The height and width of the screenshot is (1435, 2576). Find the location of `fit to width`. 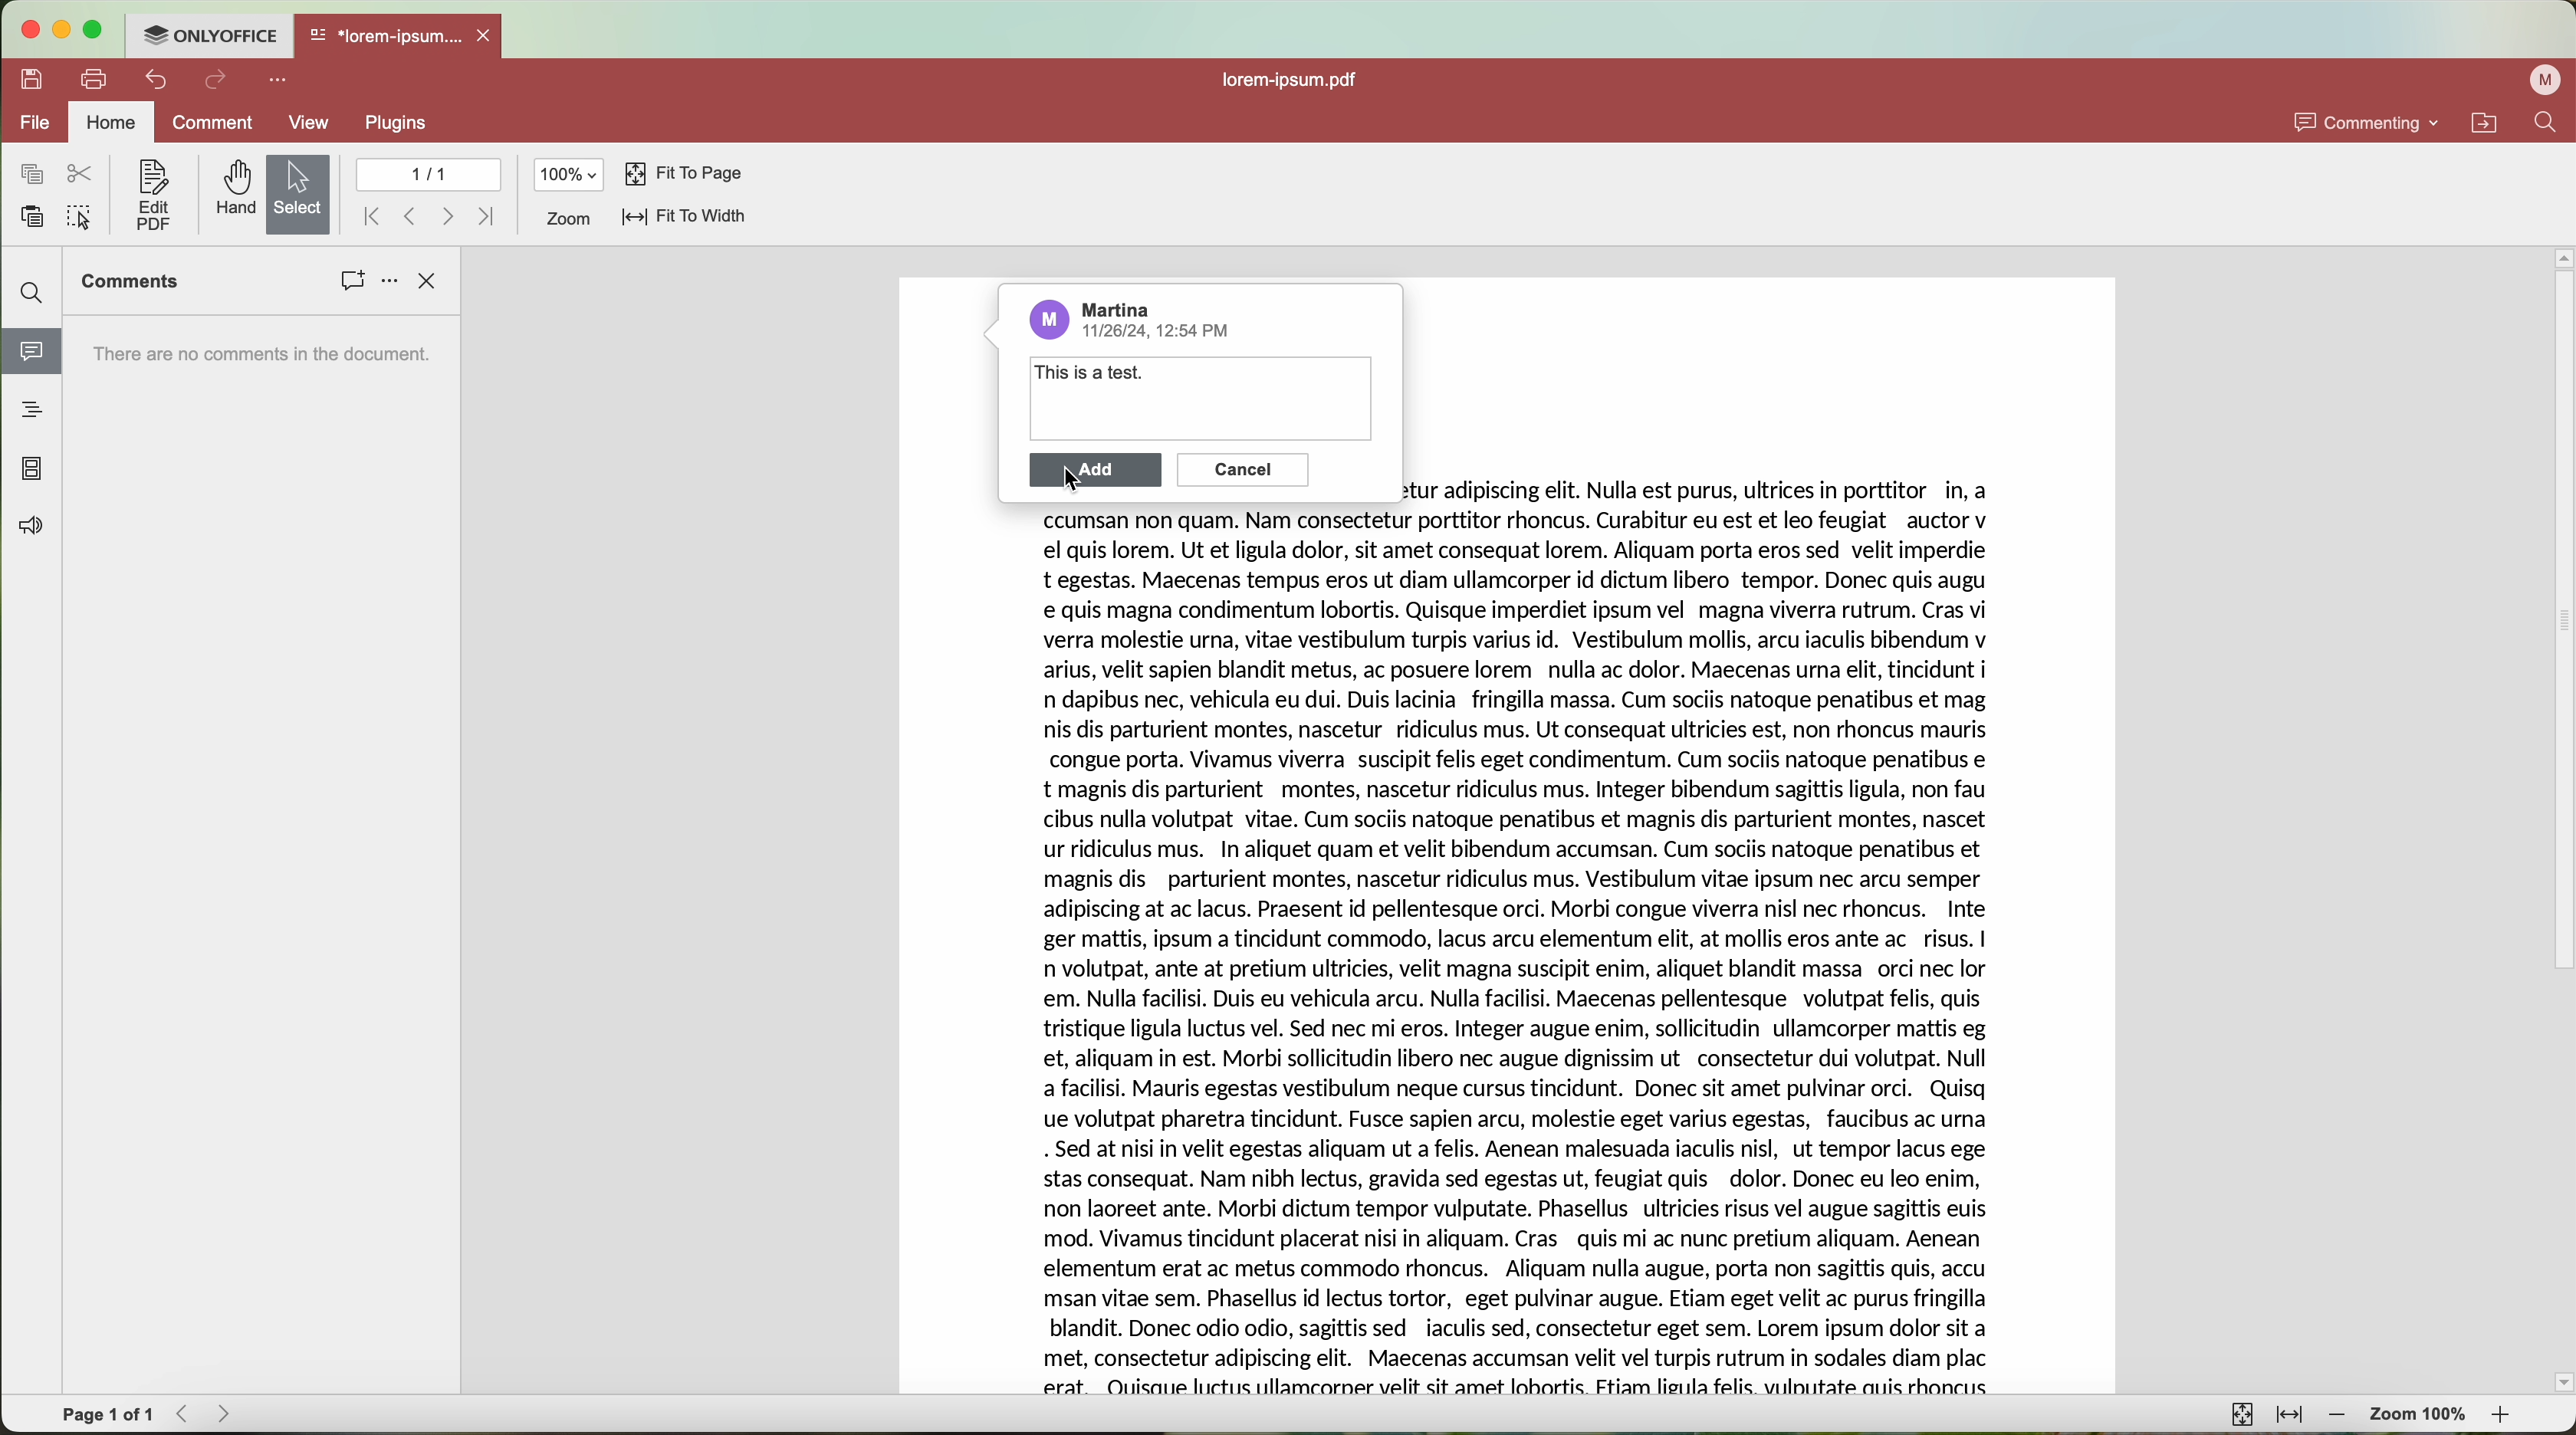

fit to width is located at coordinates (2291, 1419).